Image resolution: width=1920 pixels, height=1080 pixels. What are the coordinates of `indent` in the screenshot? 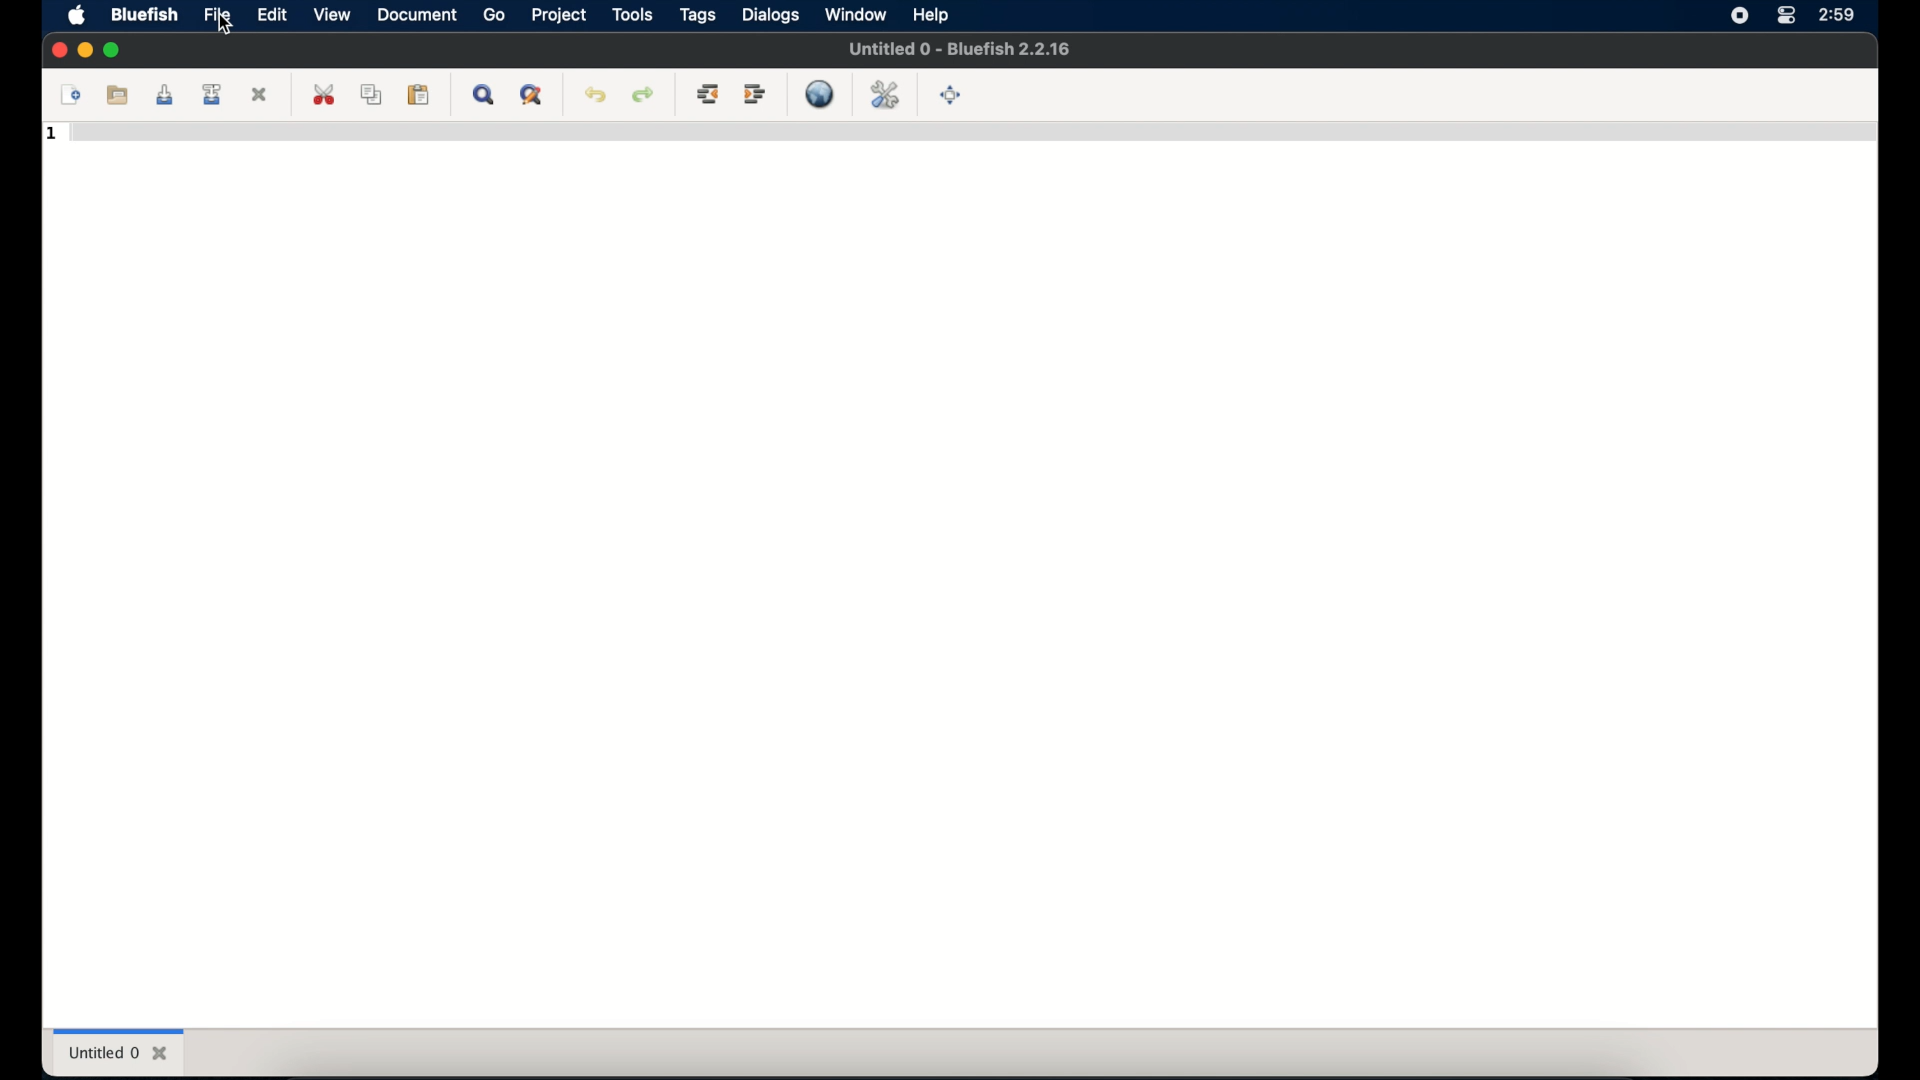 It's located at (755, 94).